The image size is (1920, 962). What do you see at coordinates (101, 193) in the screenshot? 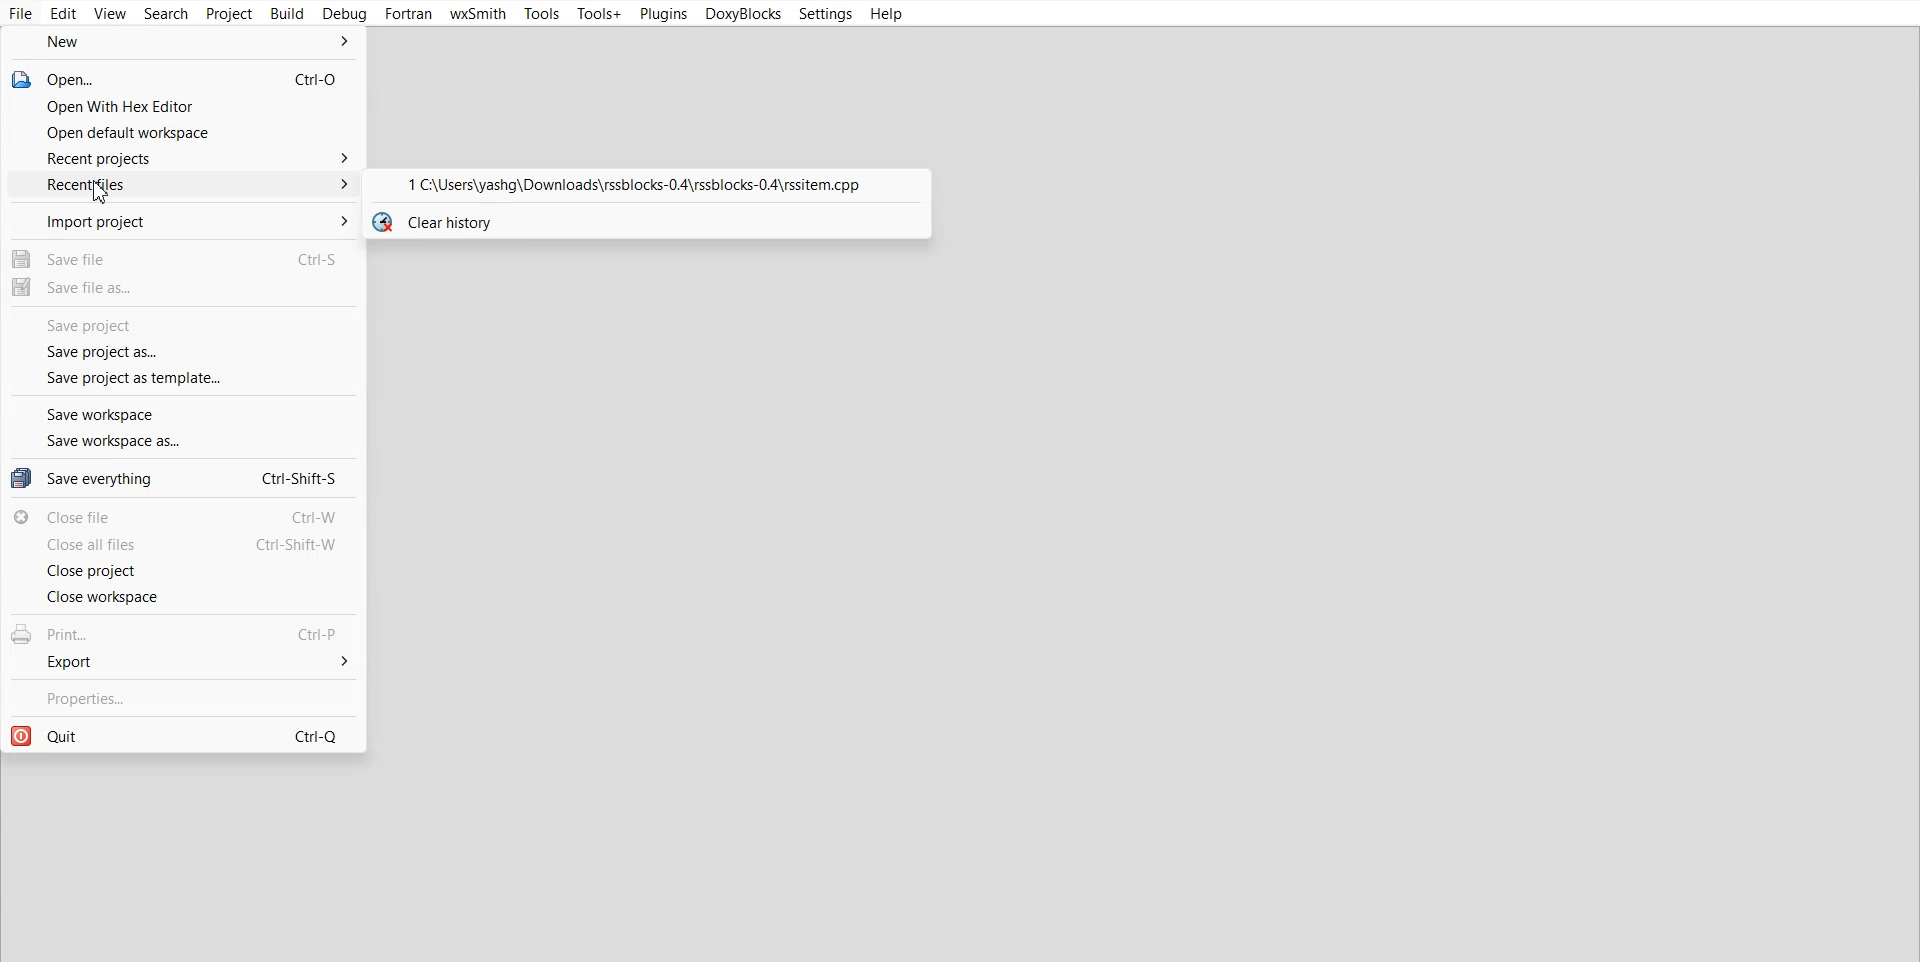
I see `Cursor` at bounding box center [101, 193].